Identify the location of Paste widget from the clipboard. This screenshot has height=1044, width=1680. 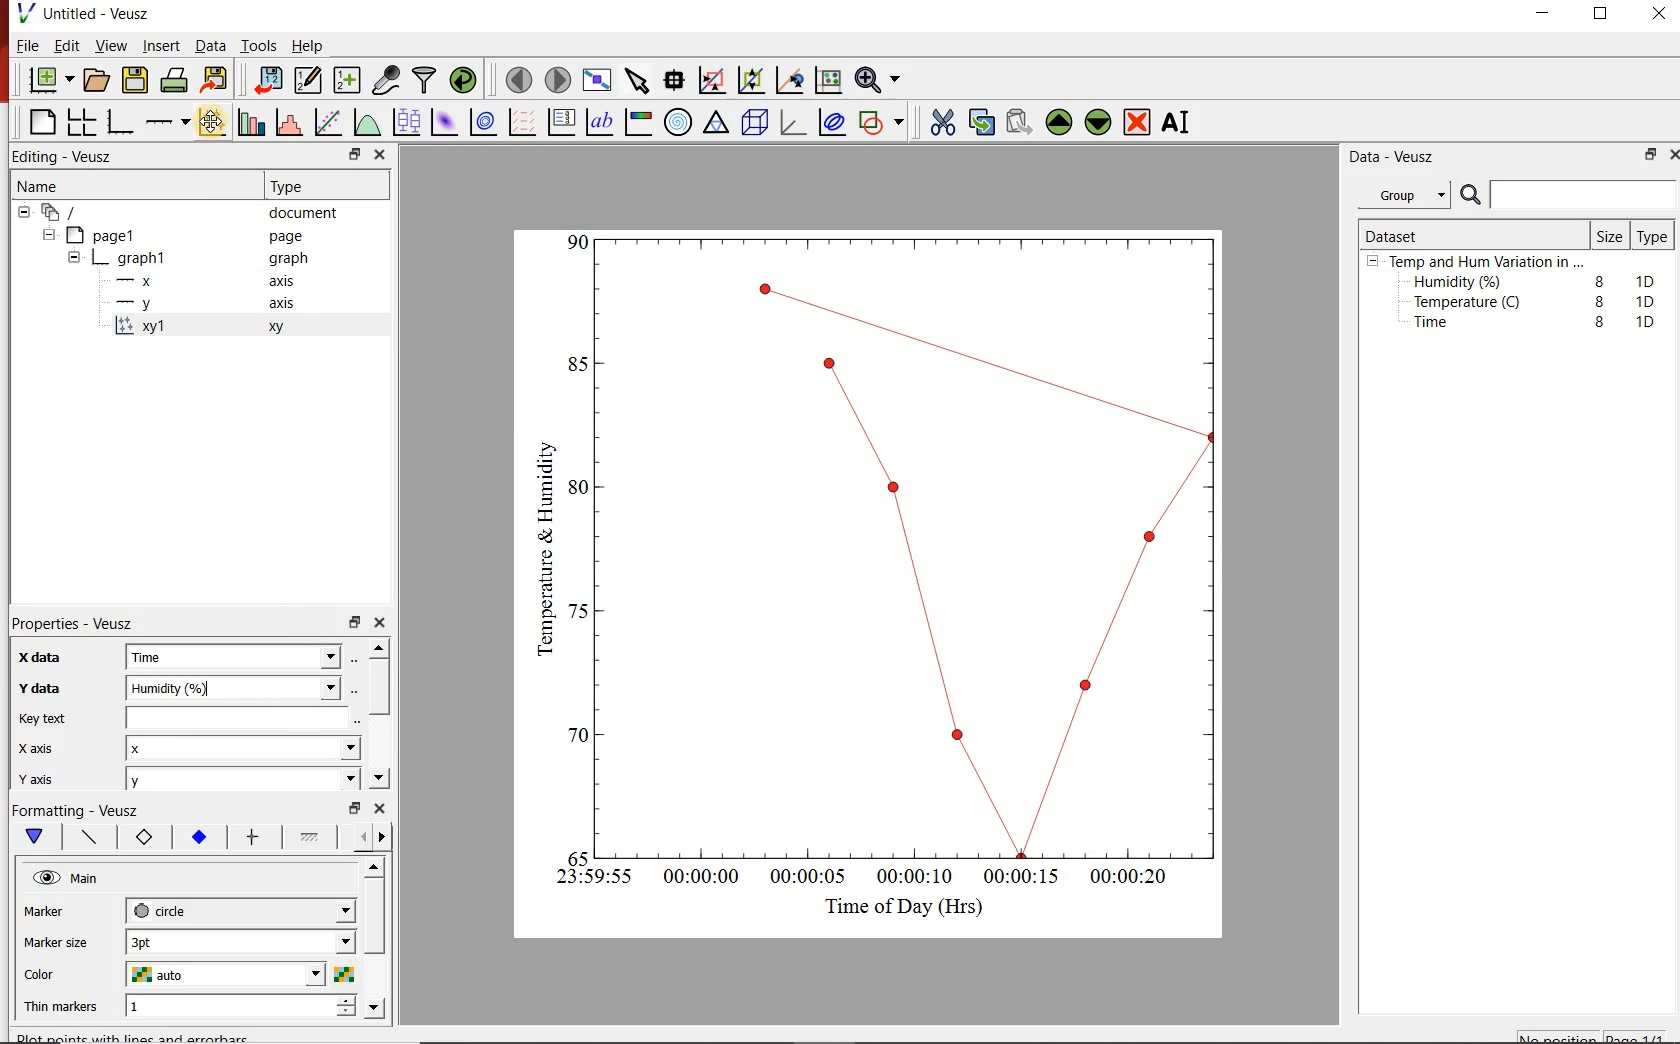
(1020, 121).